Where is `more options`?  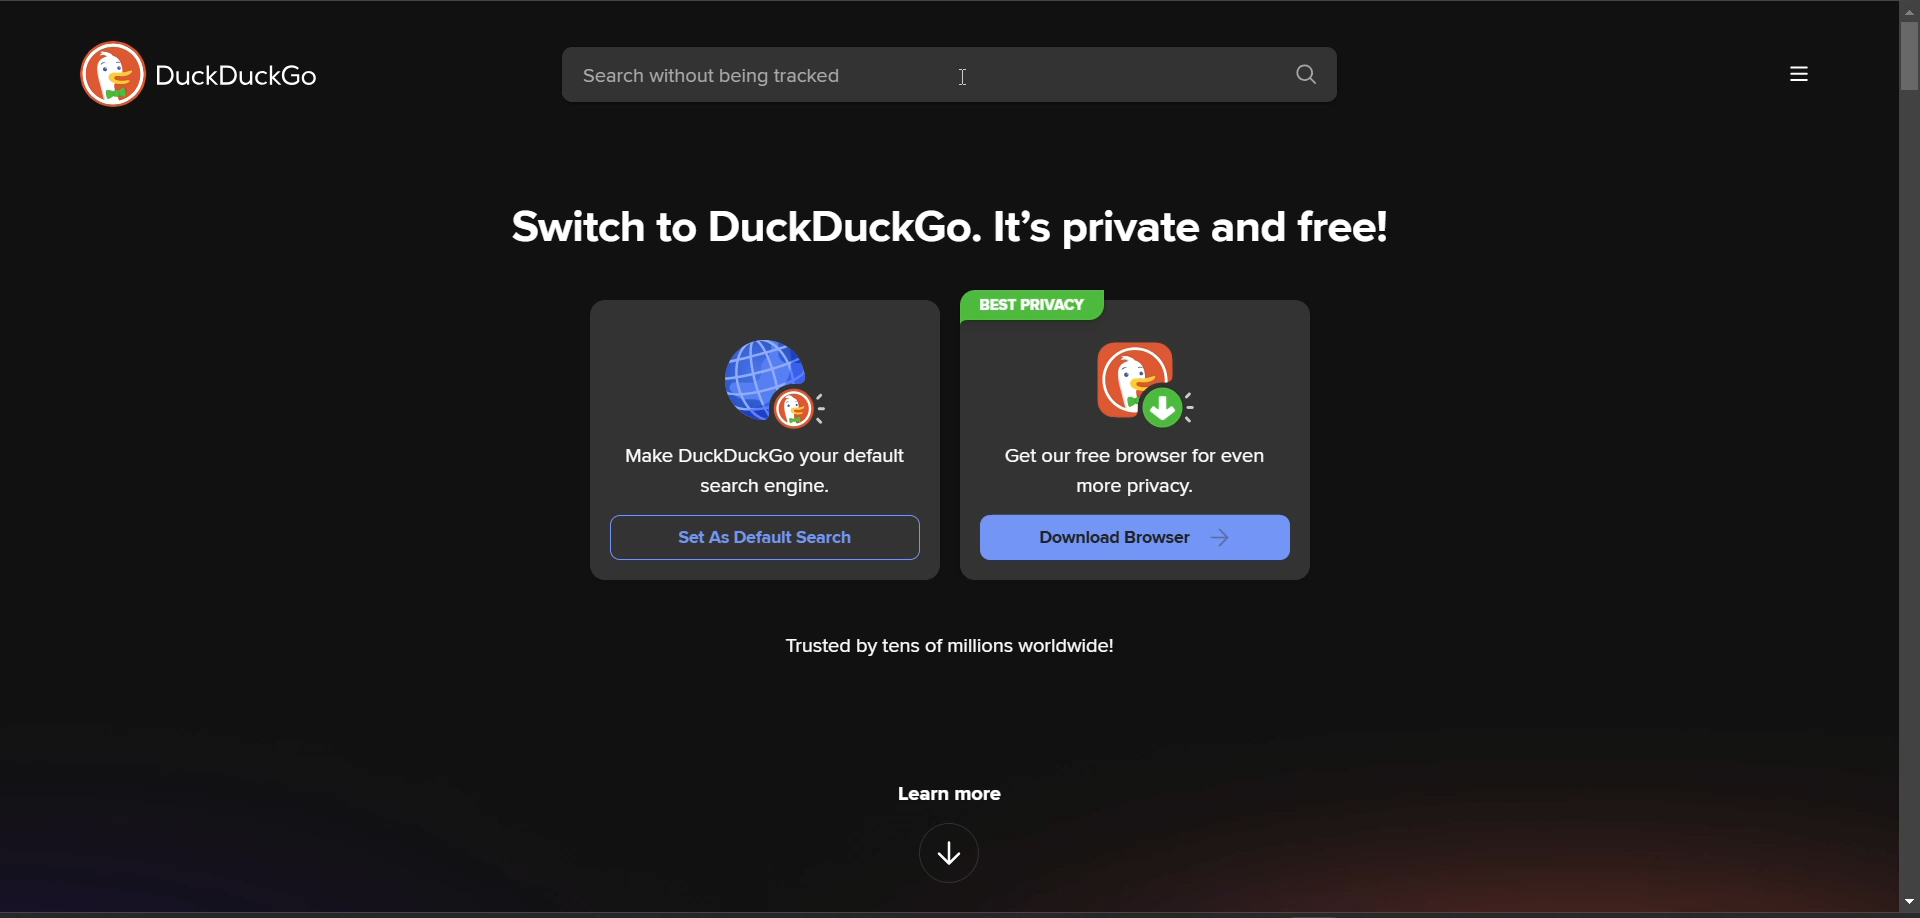 more options is located at coordinates (1799, 75).